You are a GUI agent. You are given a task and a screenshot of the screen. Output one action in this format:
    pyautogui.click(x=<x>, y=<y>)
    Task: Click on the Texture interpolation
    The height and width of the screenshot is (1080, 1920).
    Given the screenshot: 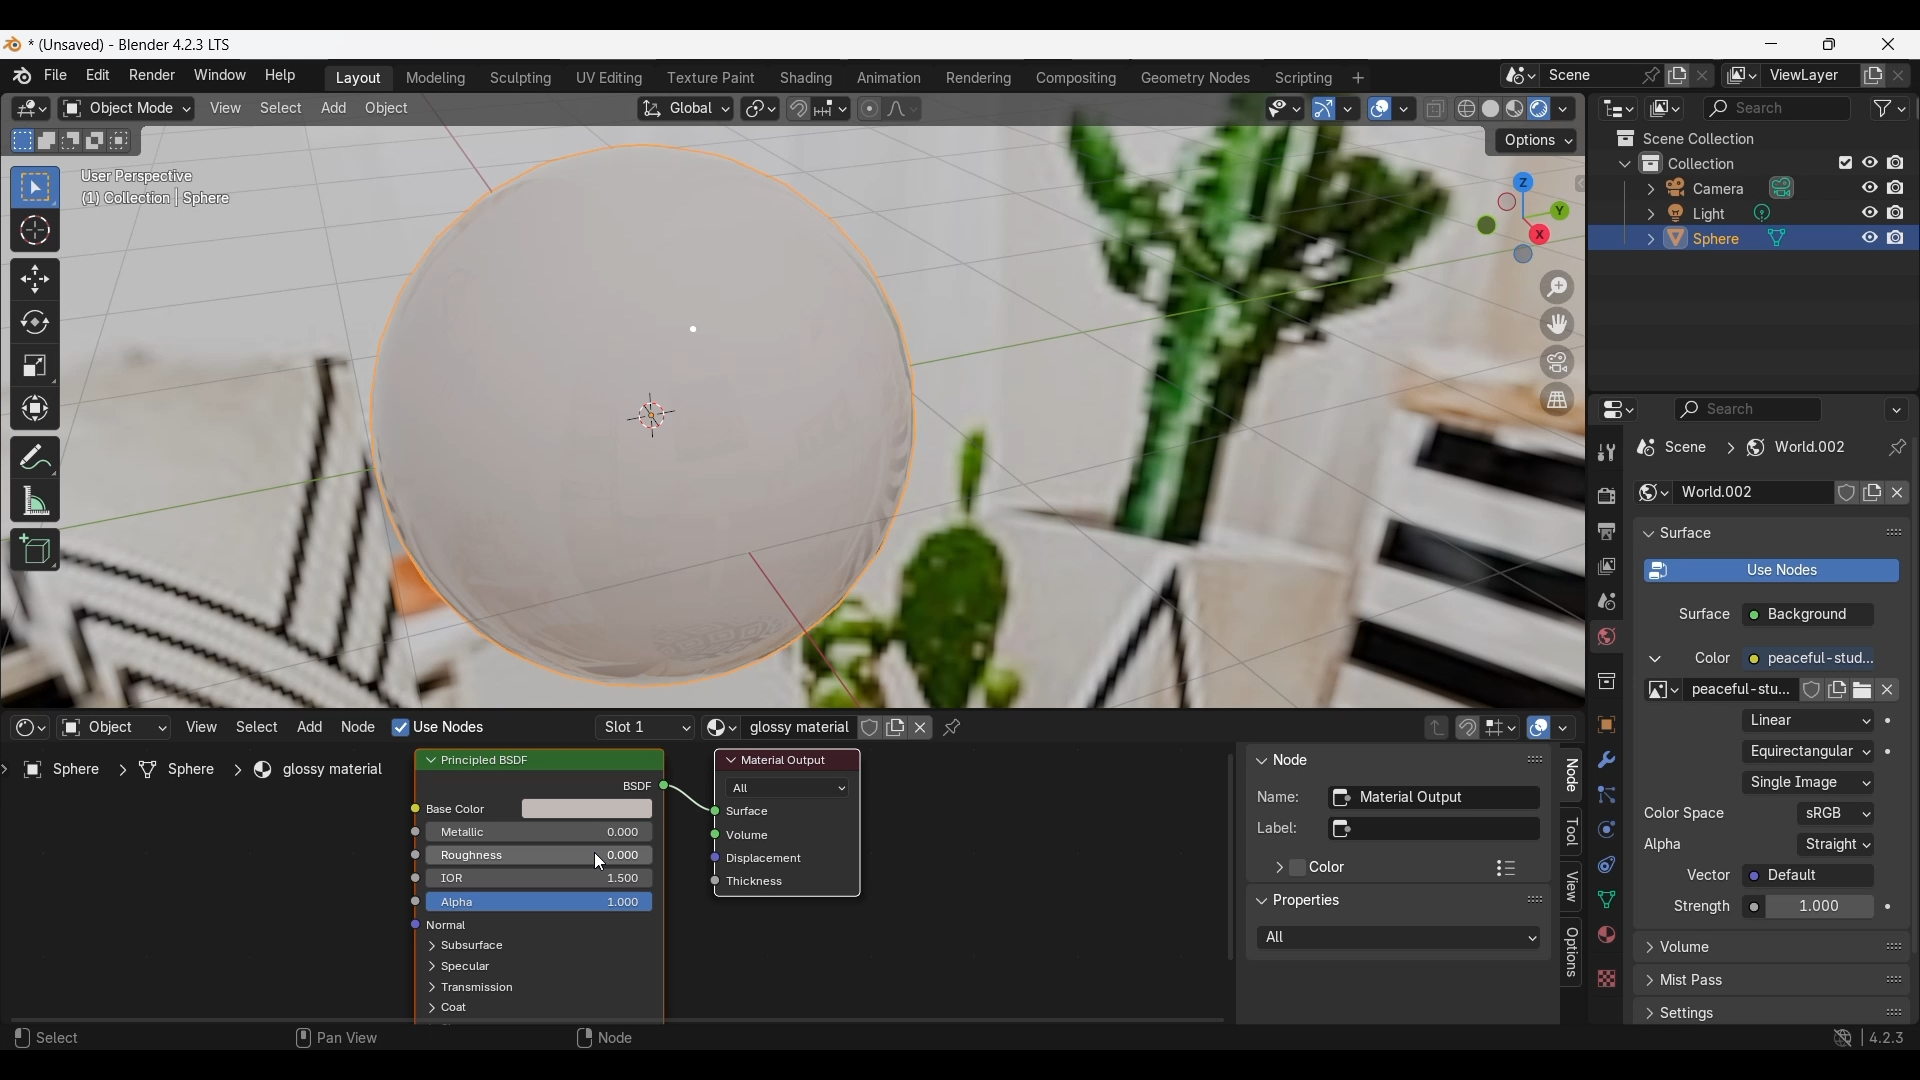 What is the action you would take?
    pyautogui.click(x=1807, y=720)
    